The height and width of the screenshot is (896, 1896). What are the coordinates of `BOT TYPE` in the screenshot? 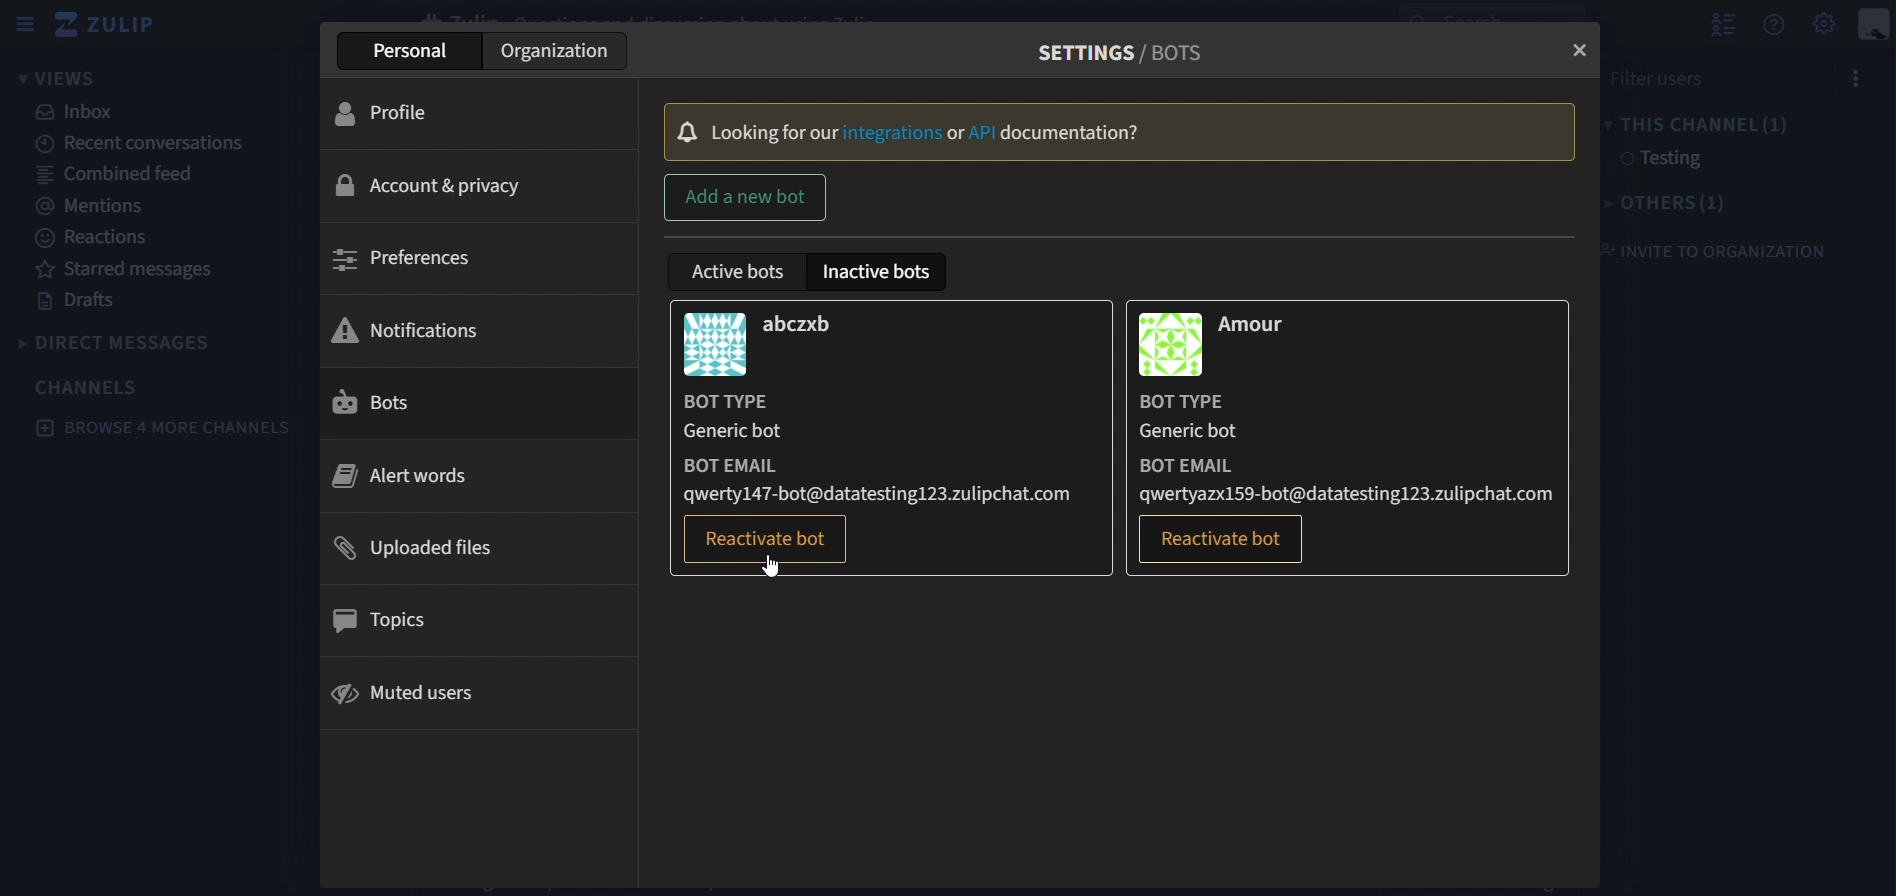 It's located at (1189, 401).